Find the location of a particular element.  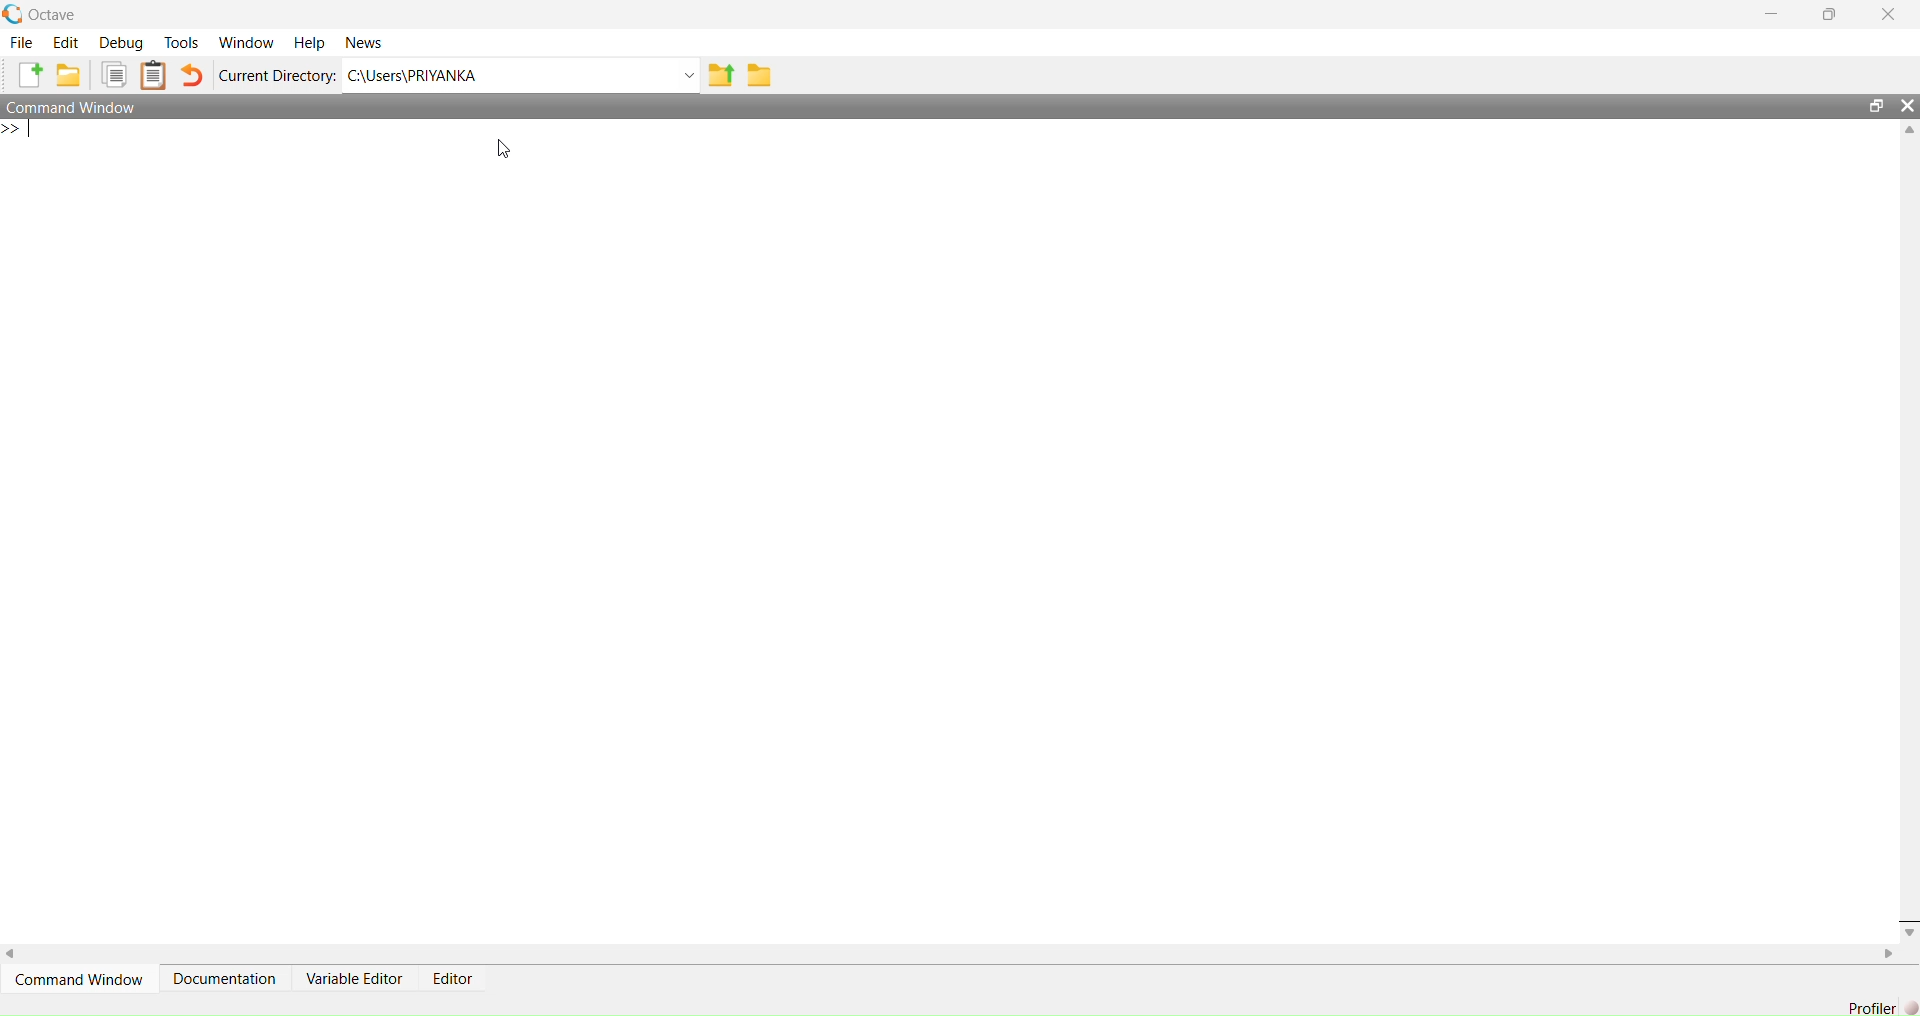

Restore is located at coordinates (1878, 106).